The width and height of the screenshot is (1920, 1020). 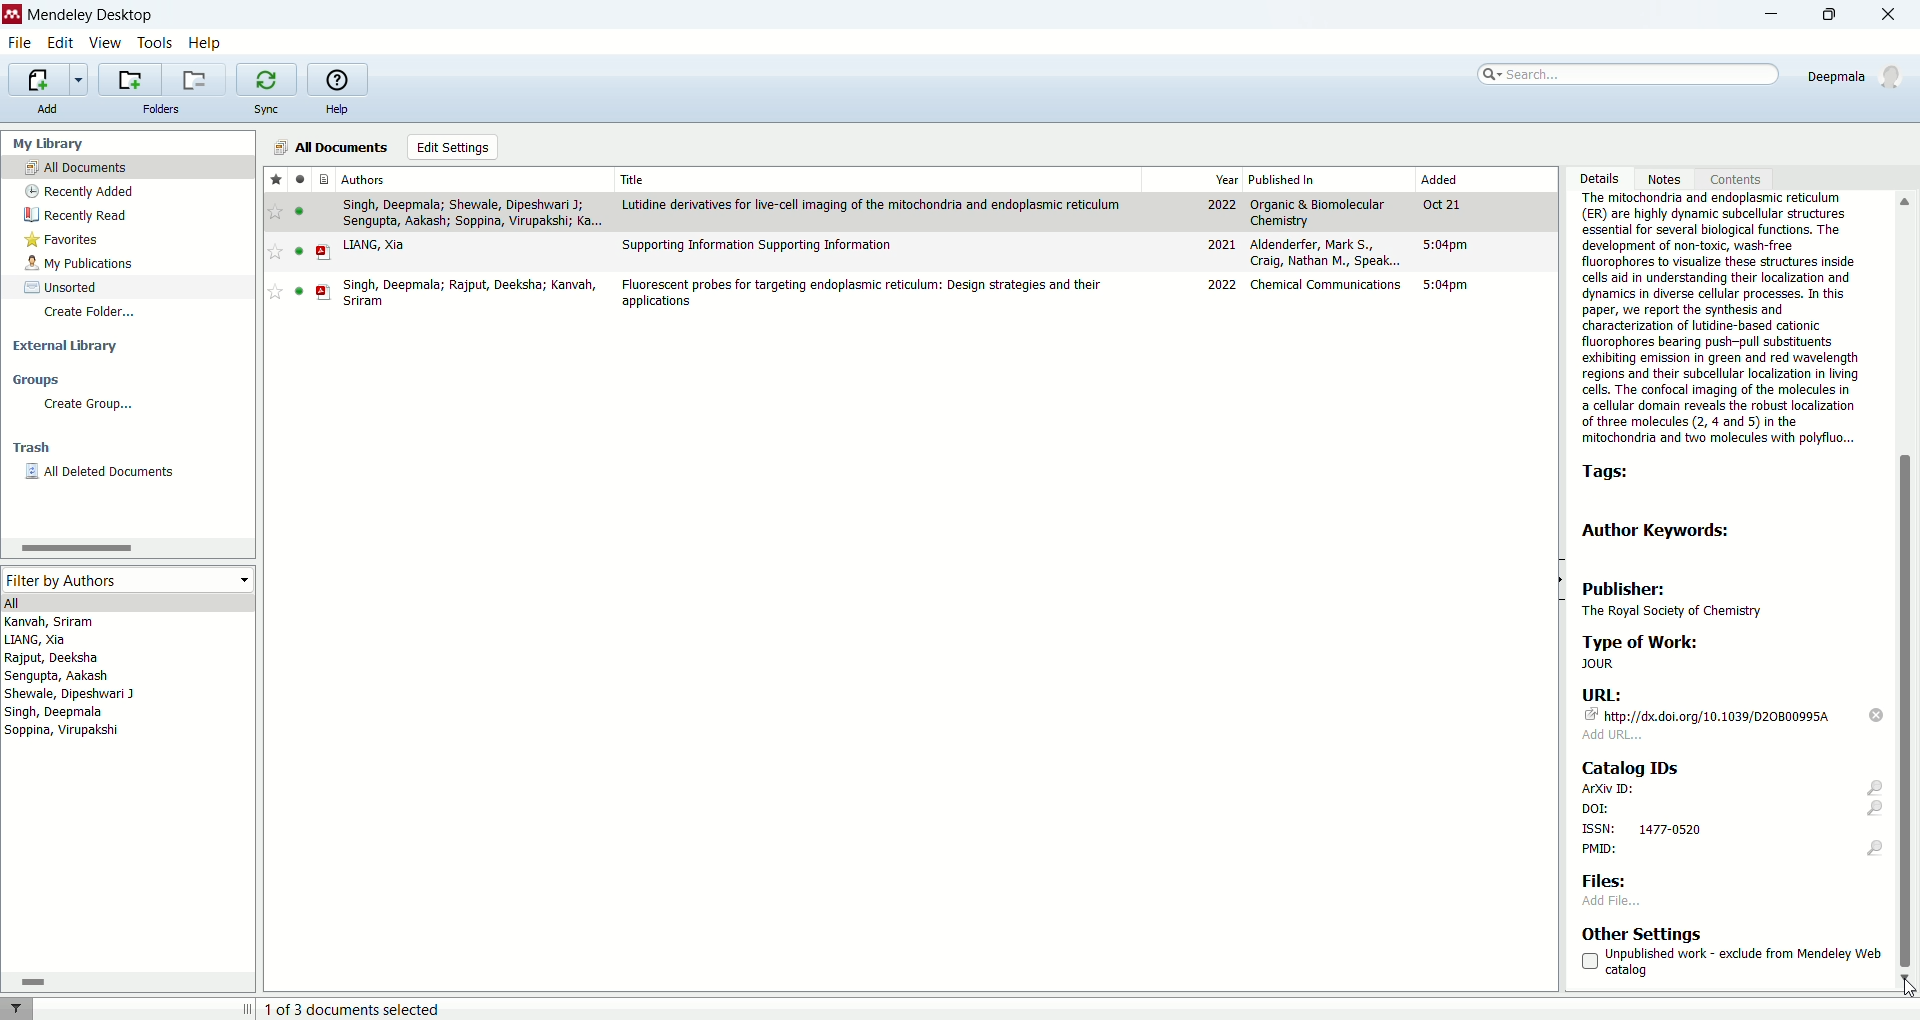 What do you see at coordinates (872, 205) in the screenshot?
I see `Lutidine derivatives for live-cell imaging of the mitochondria and endoplasmic reticulum` at bounding box center [872, 205].